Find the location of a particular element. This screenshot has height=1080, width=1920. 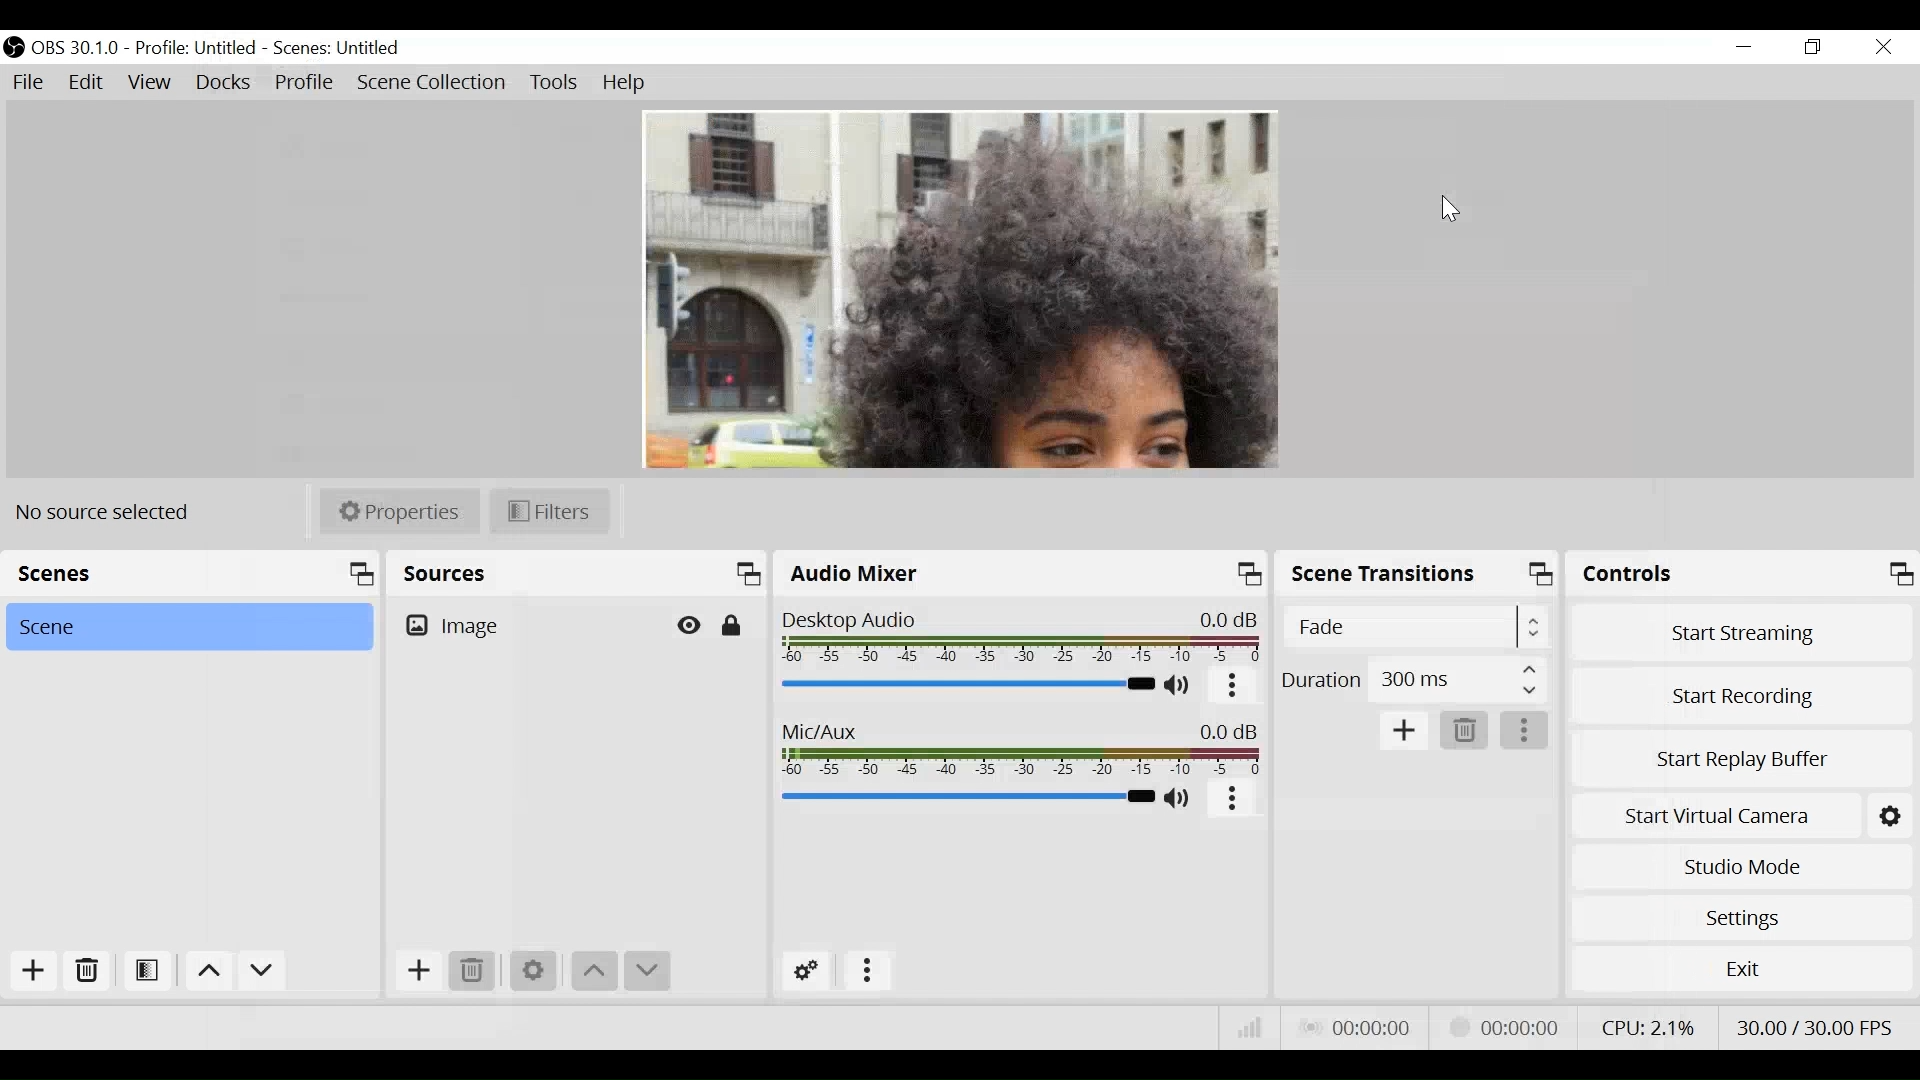

Profile: Untitled - Scenes: Untitled is located at coordinates (274, 49).